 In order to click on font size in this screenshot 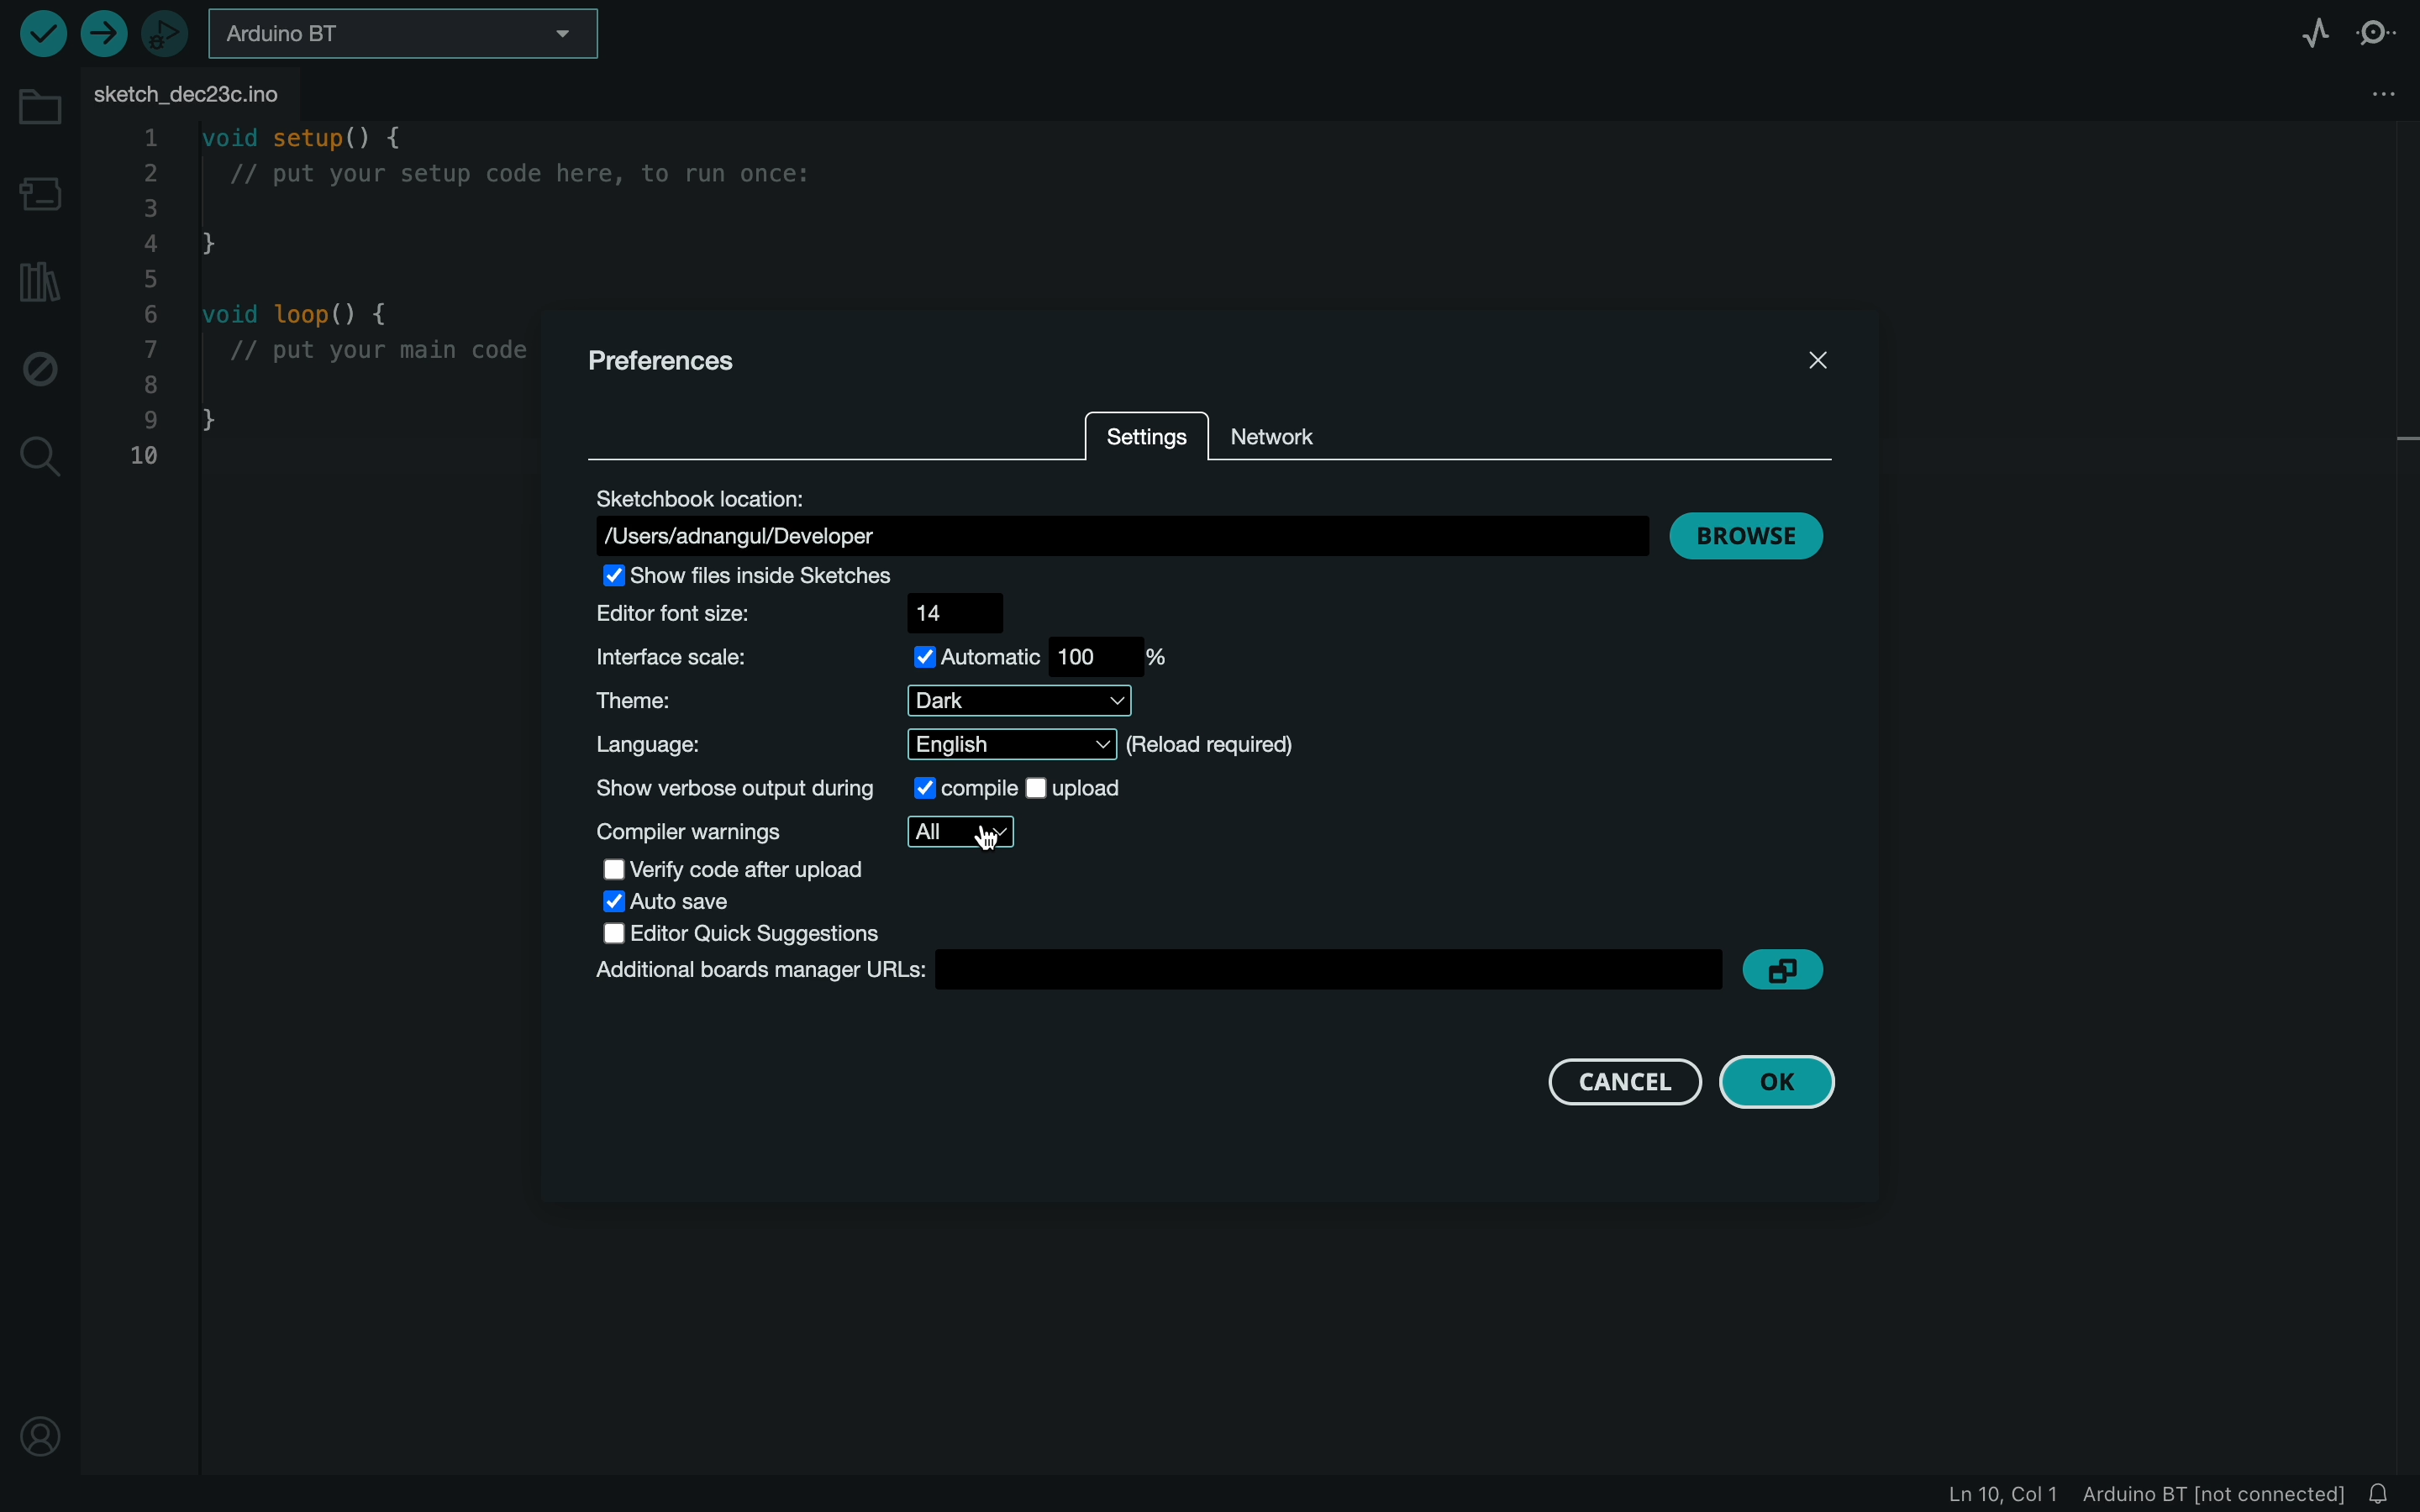, I will do `click(797, 619)`.